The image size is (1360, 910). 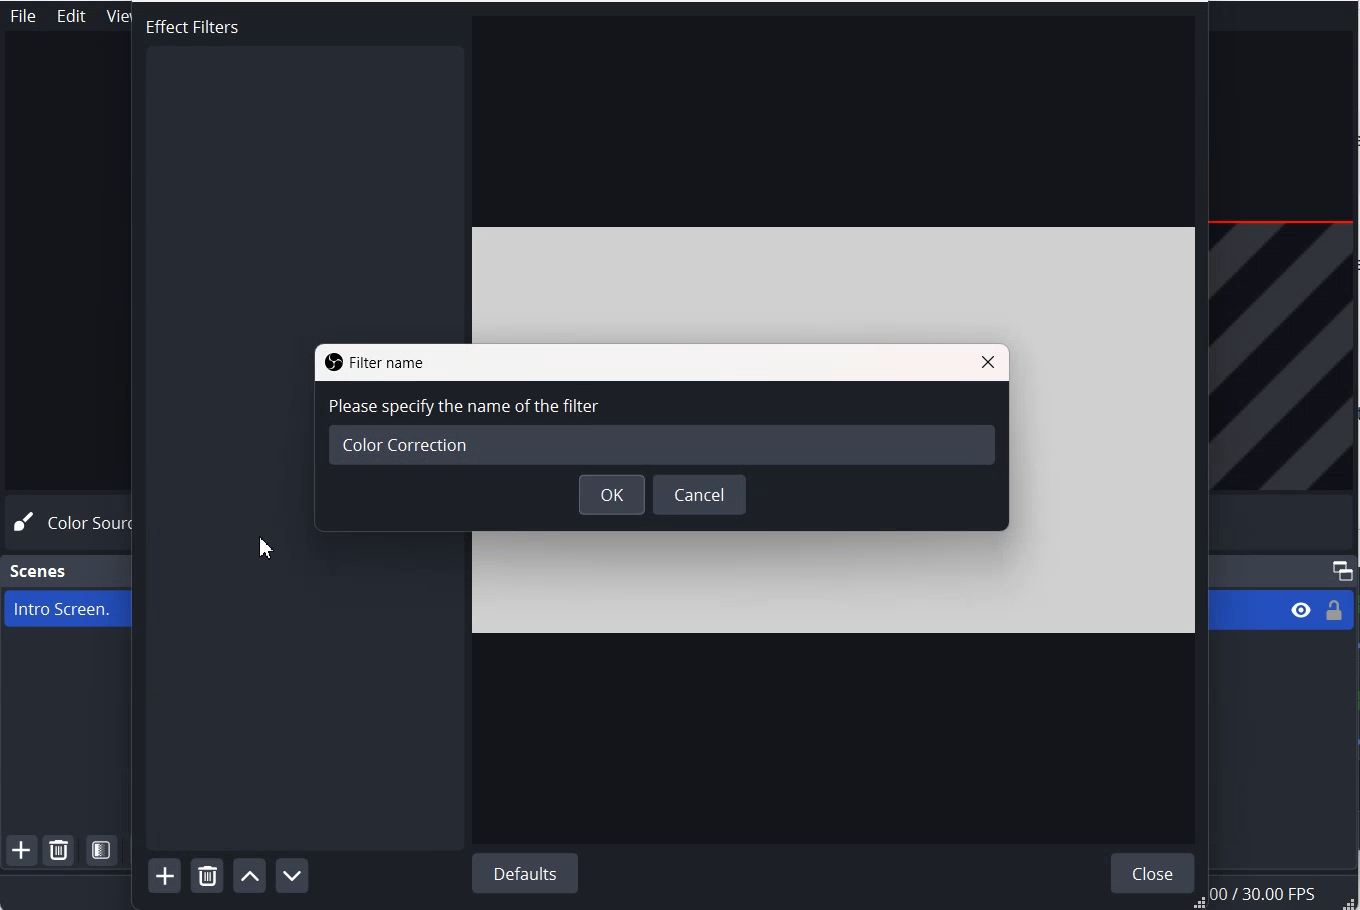 What do you see at coordinates (1113, 430) in the screenshot?
I see `File Preview window` at bounding box center [1113, 430].